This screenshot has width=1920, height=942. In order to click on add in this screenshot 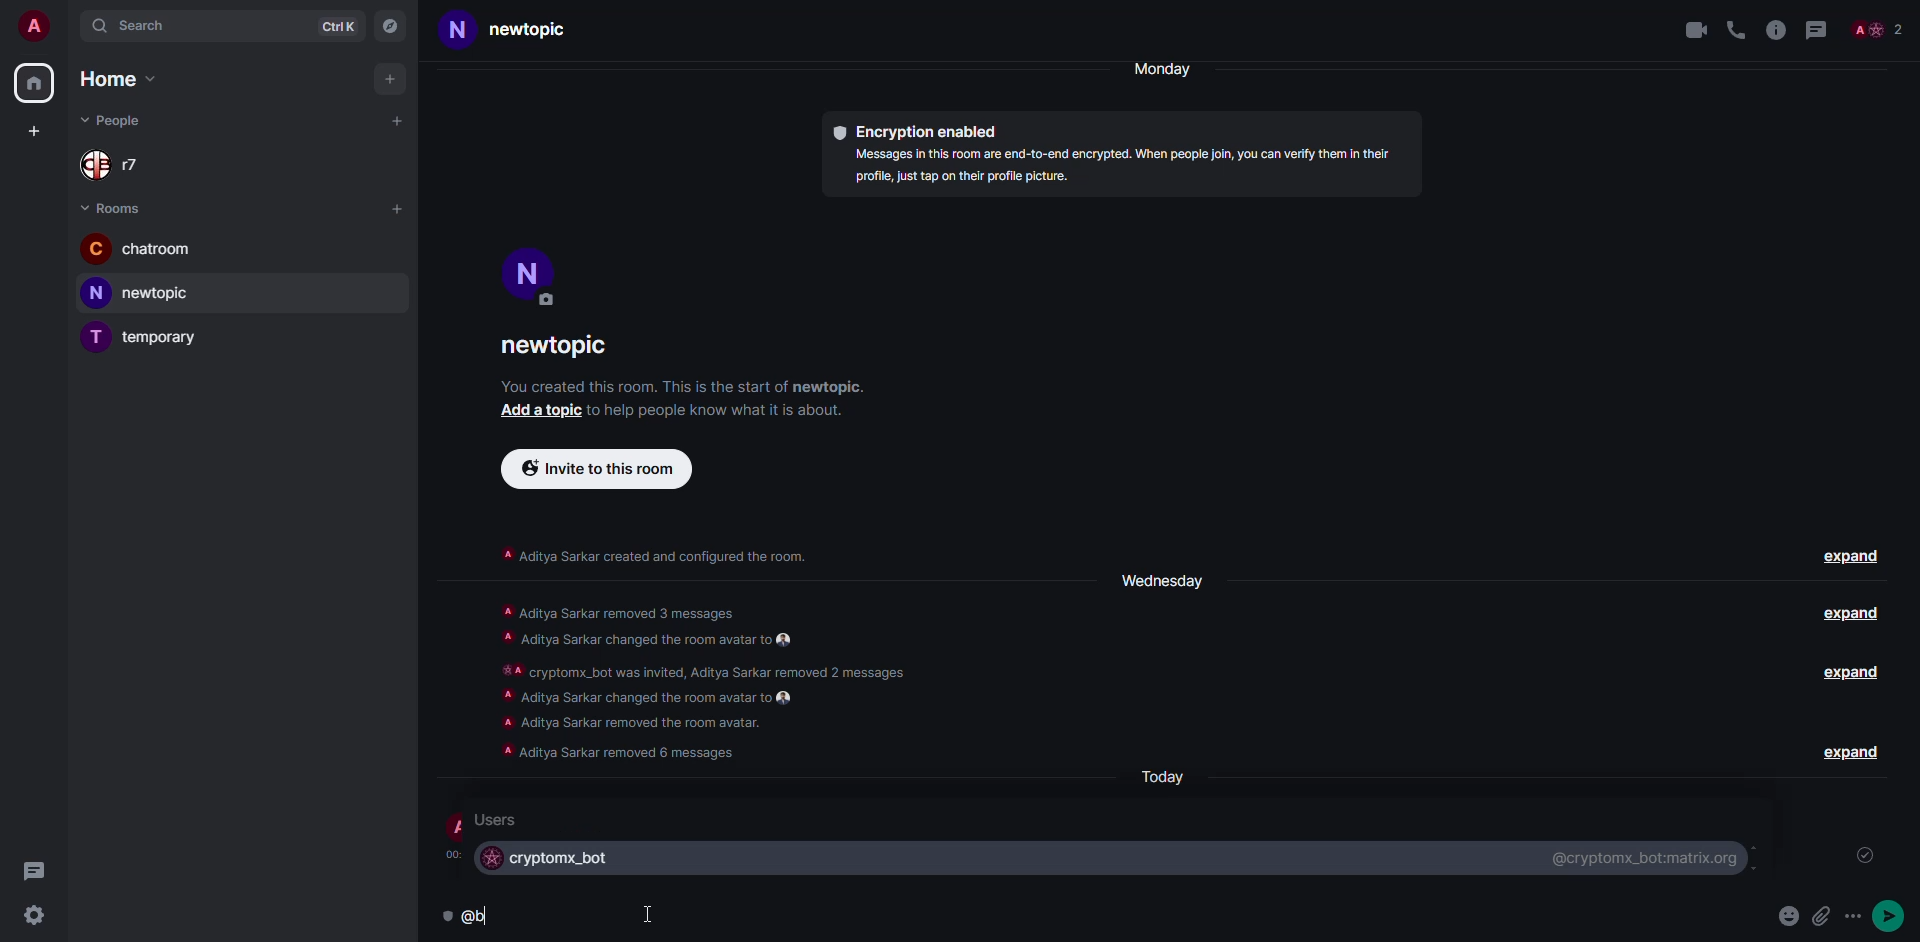, I will do `click(31, 133)`.